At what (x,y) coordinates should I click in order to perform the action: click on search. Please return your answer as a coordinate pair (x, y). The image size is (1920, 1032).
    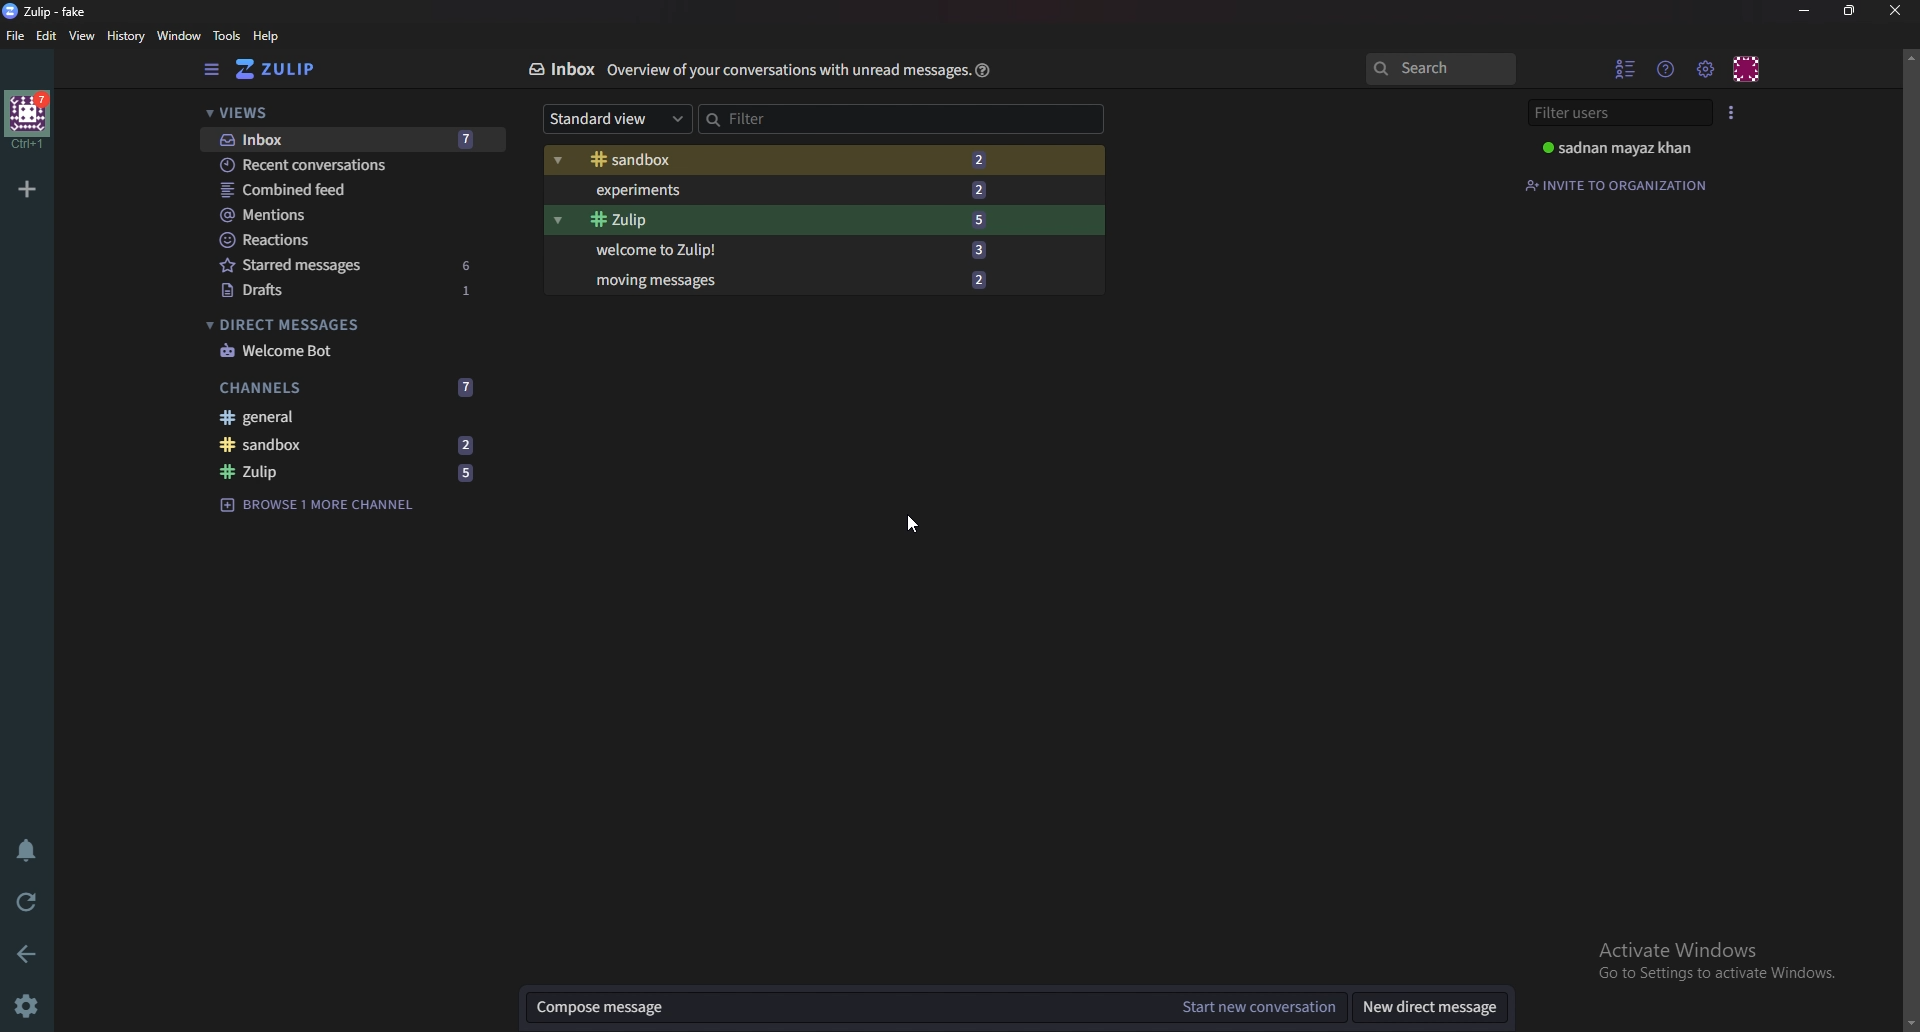
    Looking at the image, I should click on (1445, 69).